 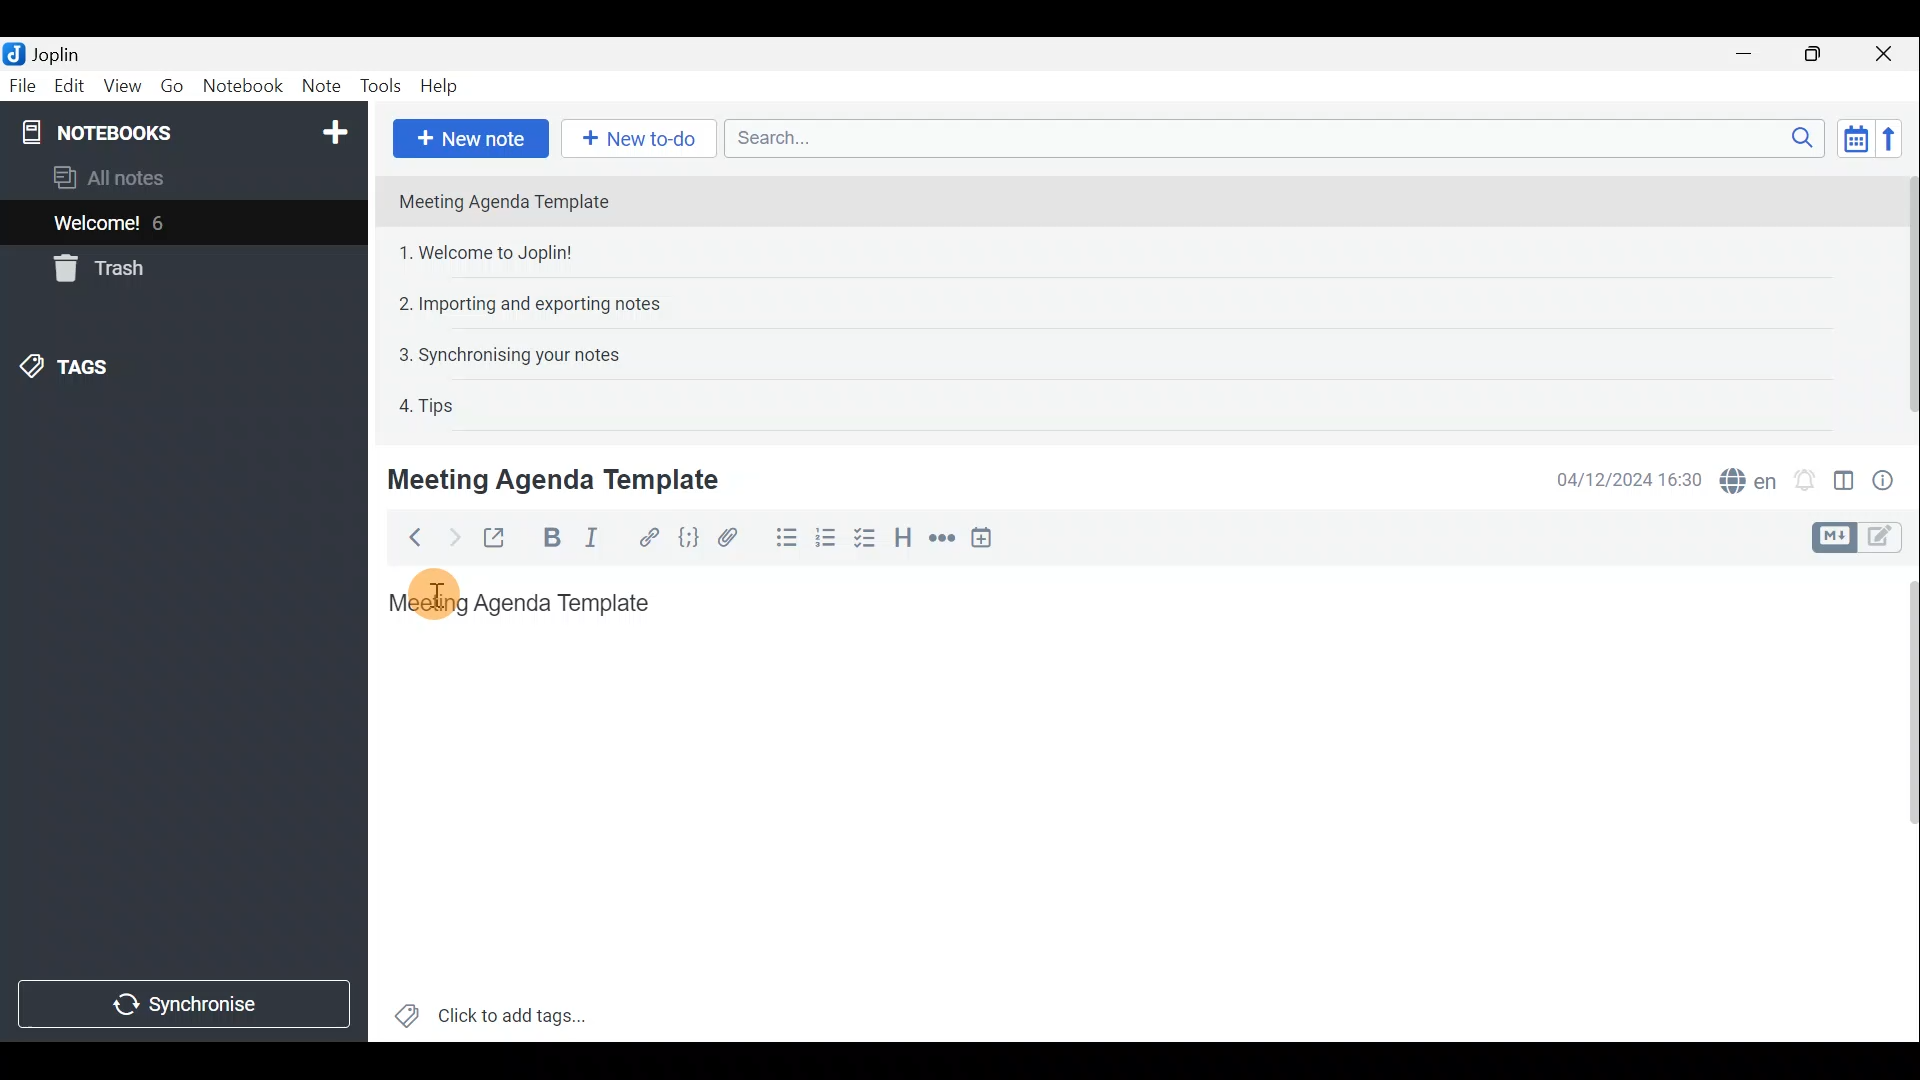 I want to click on Search bar, so click(x=1269, y=137).